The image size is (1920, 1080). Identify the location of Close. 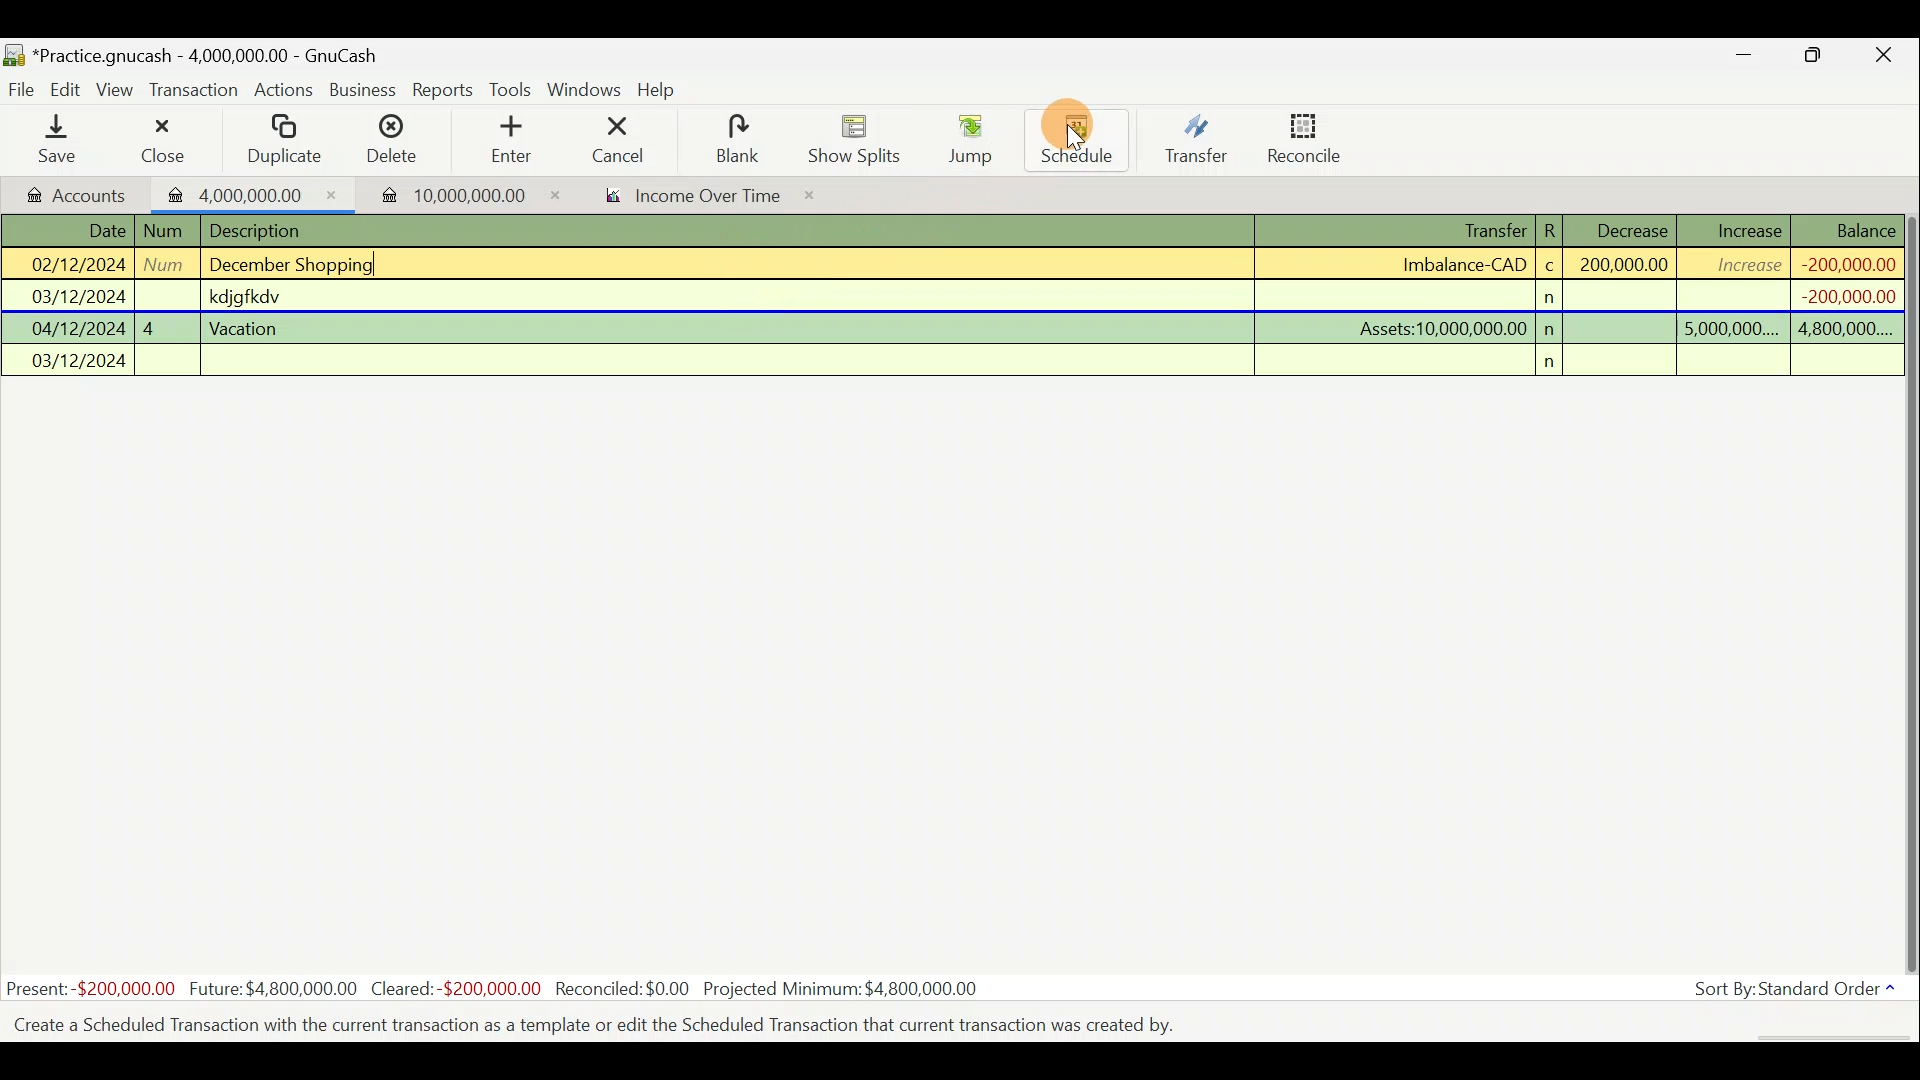
(1885, 58).